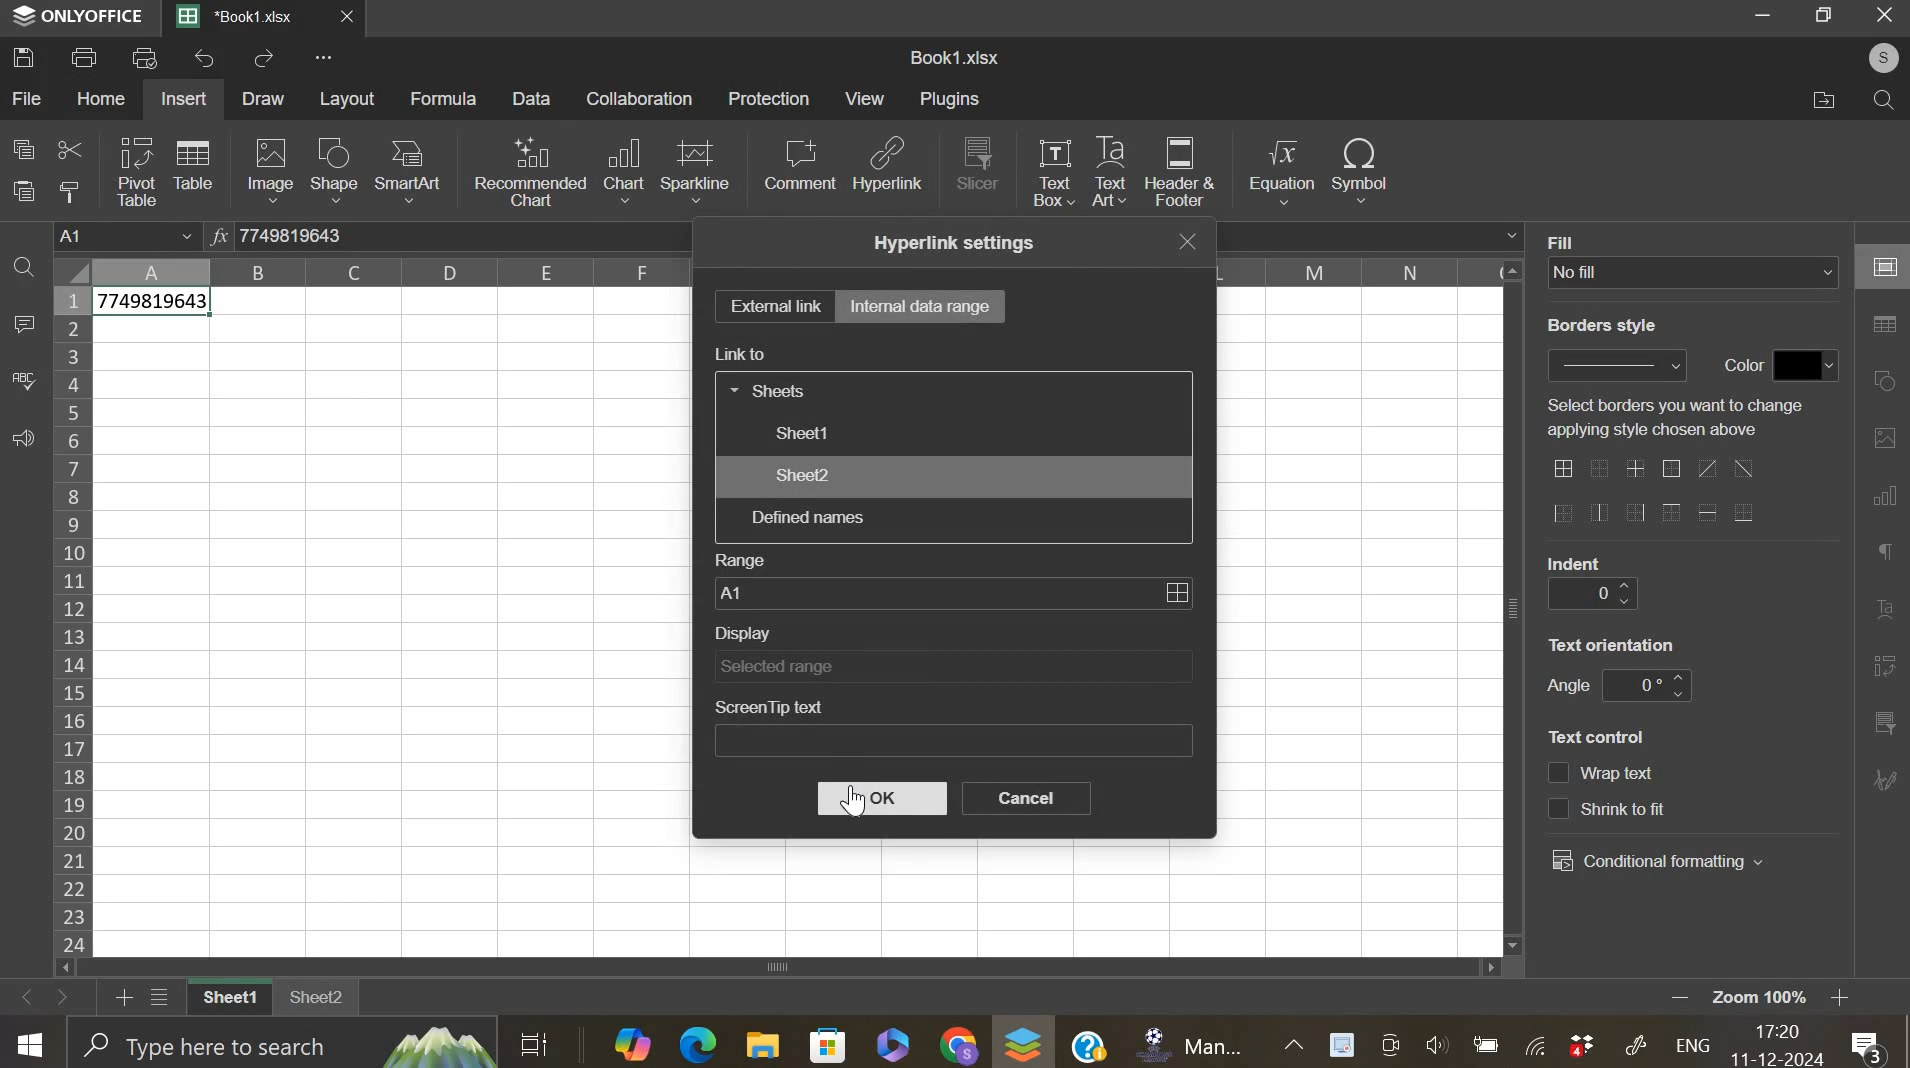  What do you see at coordinates (978, 162) in the screenshot?
I see `slicer` at bounding box center [978, 162].